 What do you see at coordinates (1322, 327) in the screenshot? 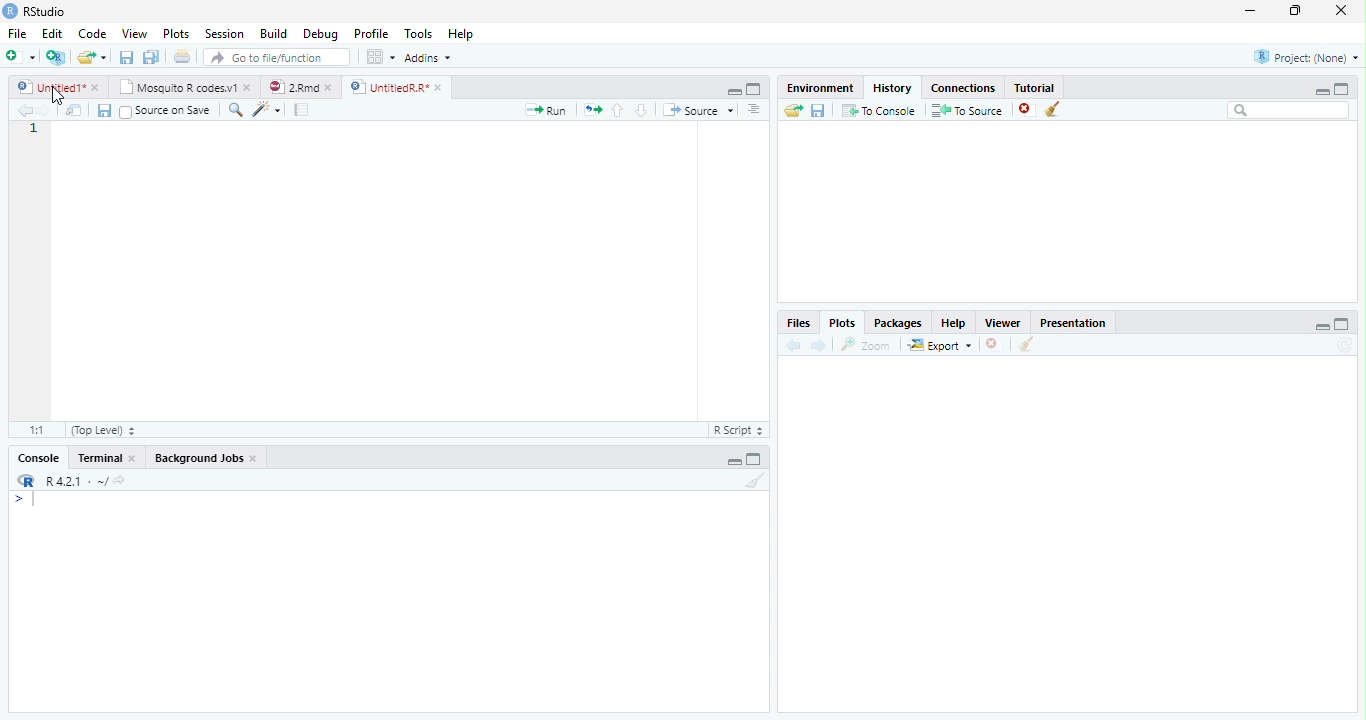
I see `minimize` at bounding box center [1322, 327].